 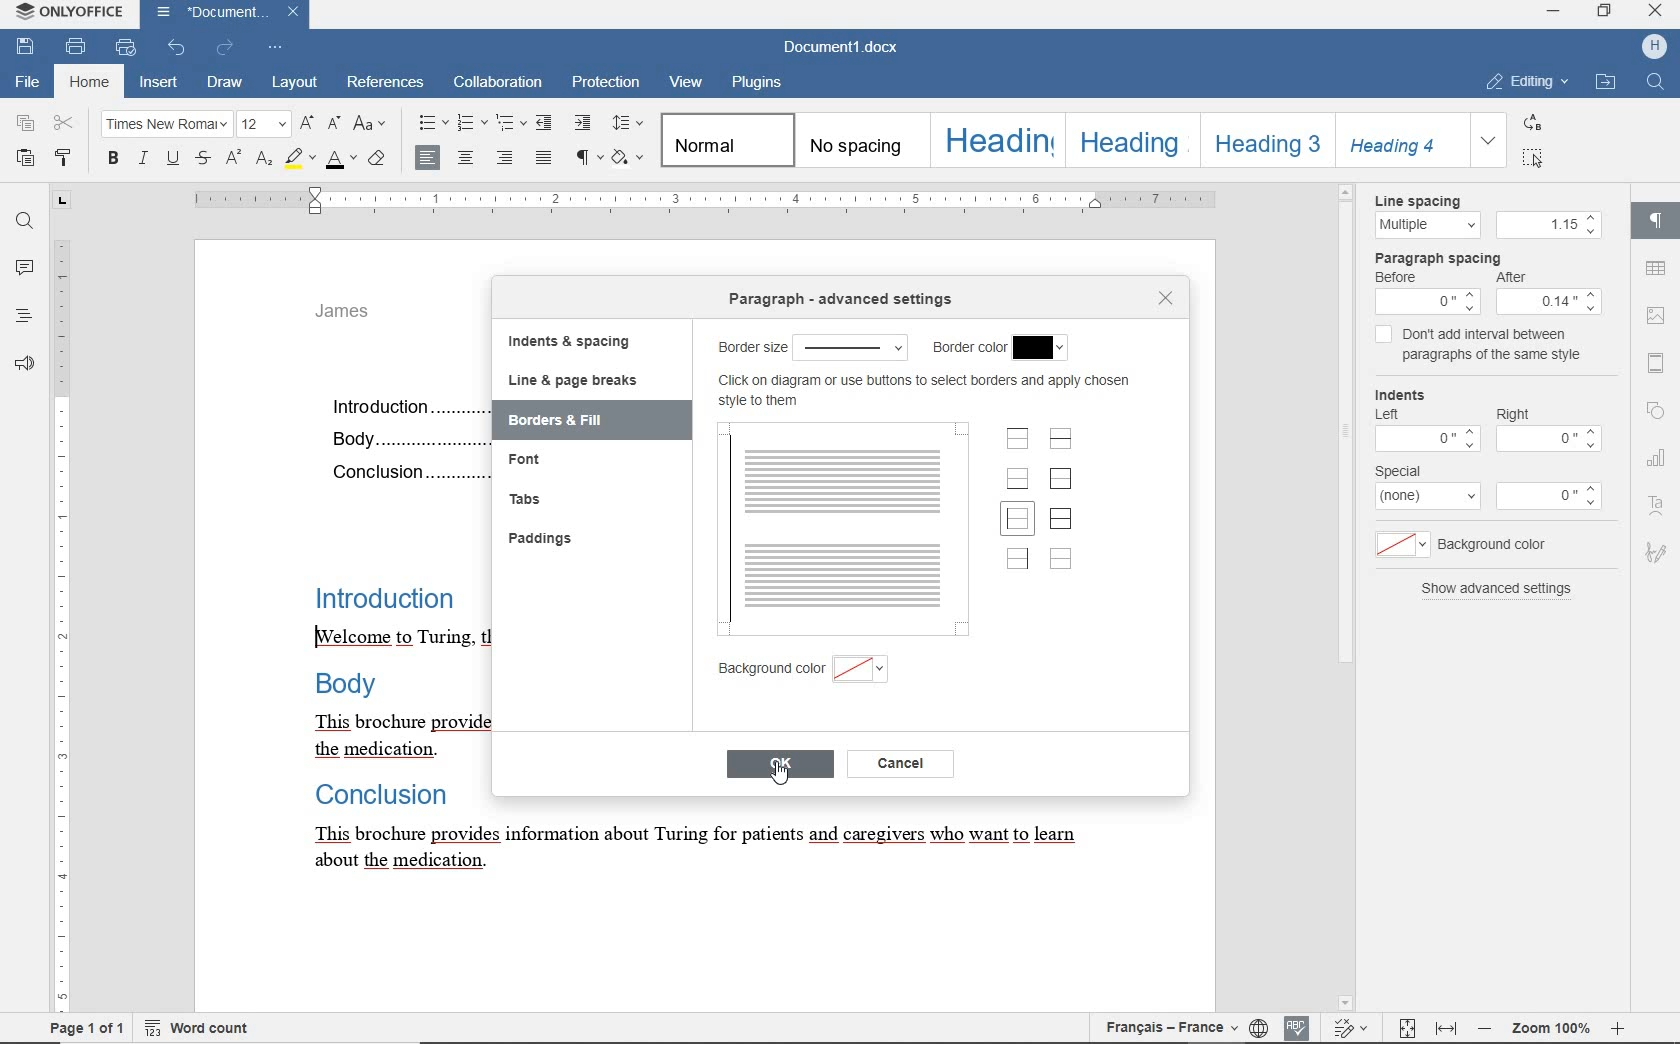 What do you see at coordinates (1551, 301) in the screenshot?
I see `menu` at bounding box center [1551, 301].